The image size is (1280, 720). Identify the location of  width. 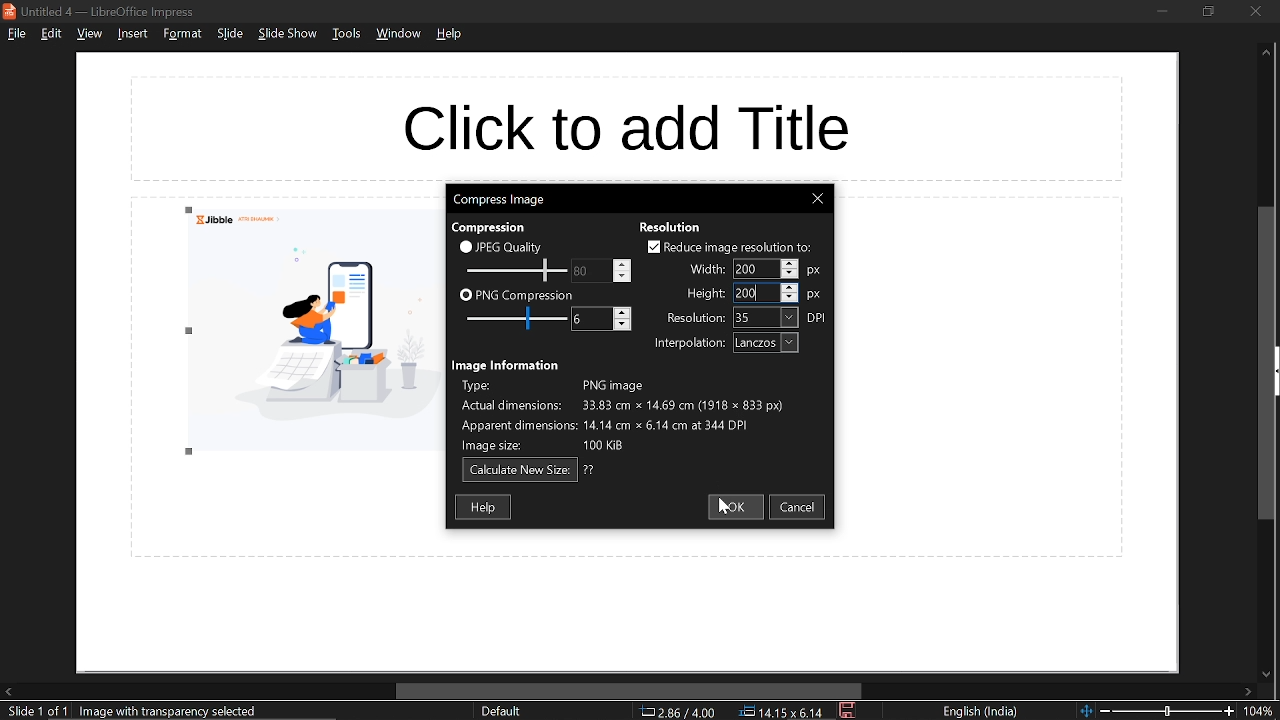
(754, 269).